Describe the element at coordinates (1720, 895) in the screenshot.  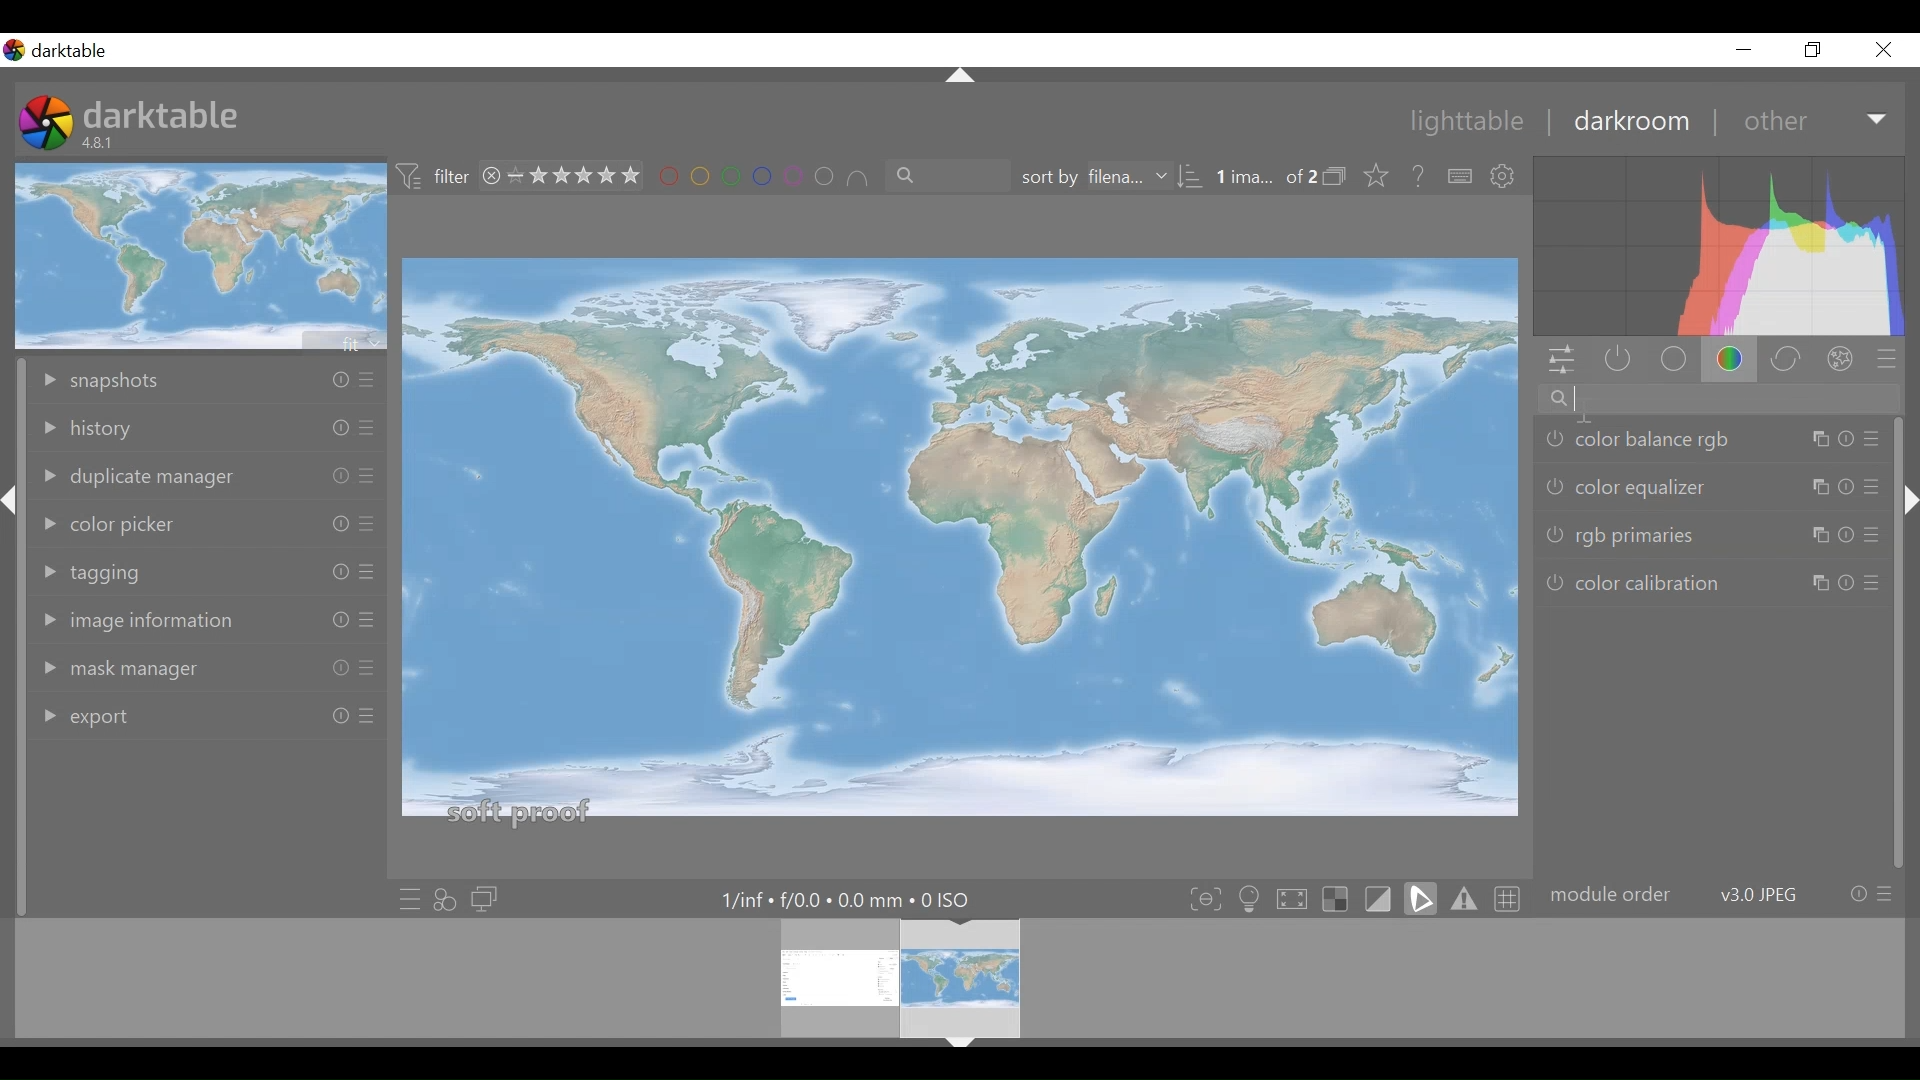
I see `module order` at that location.